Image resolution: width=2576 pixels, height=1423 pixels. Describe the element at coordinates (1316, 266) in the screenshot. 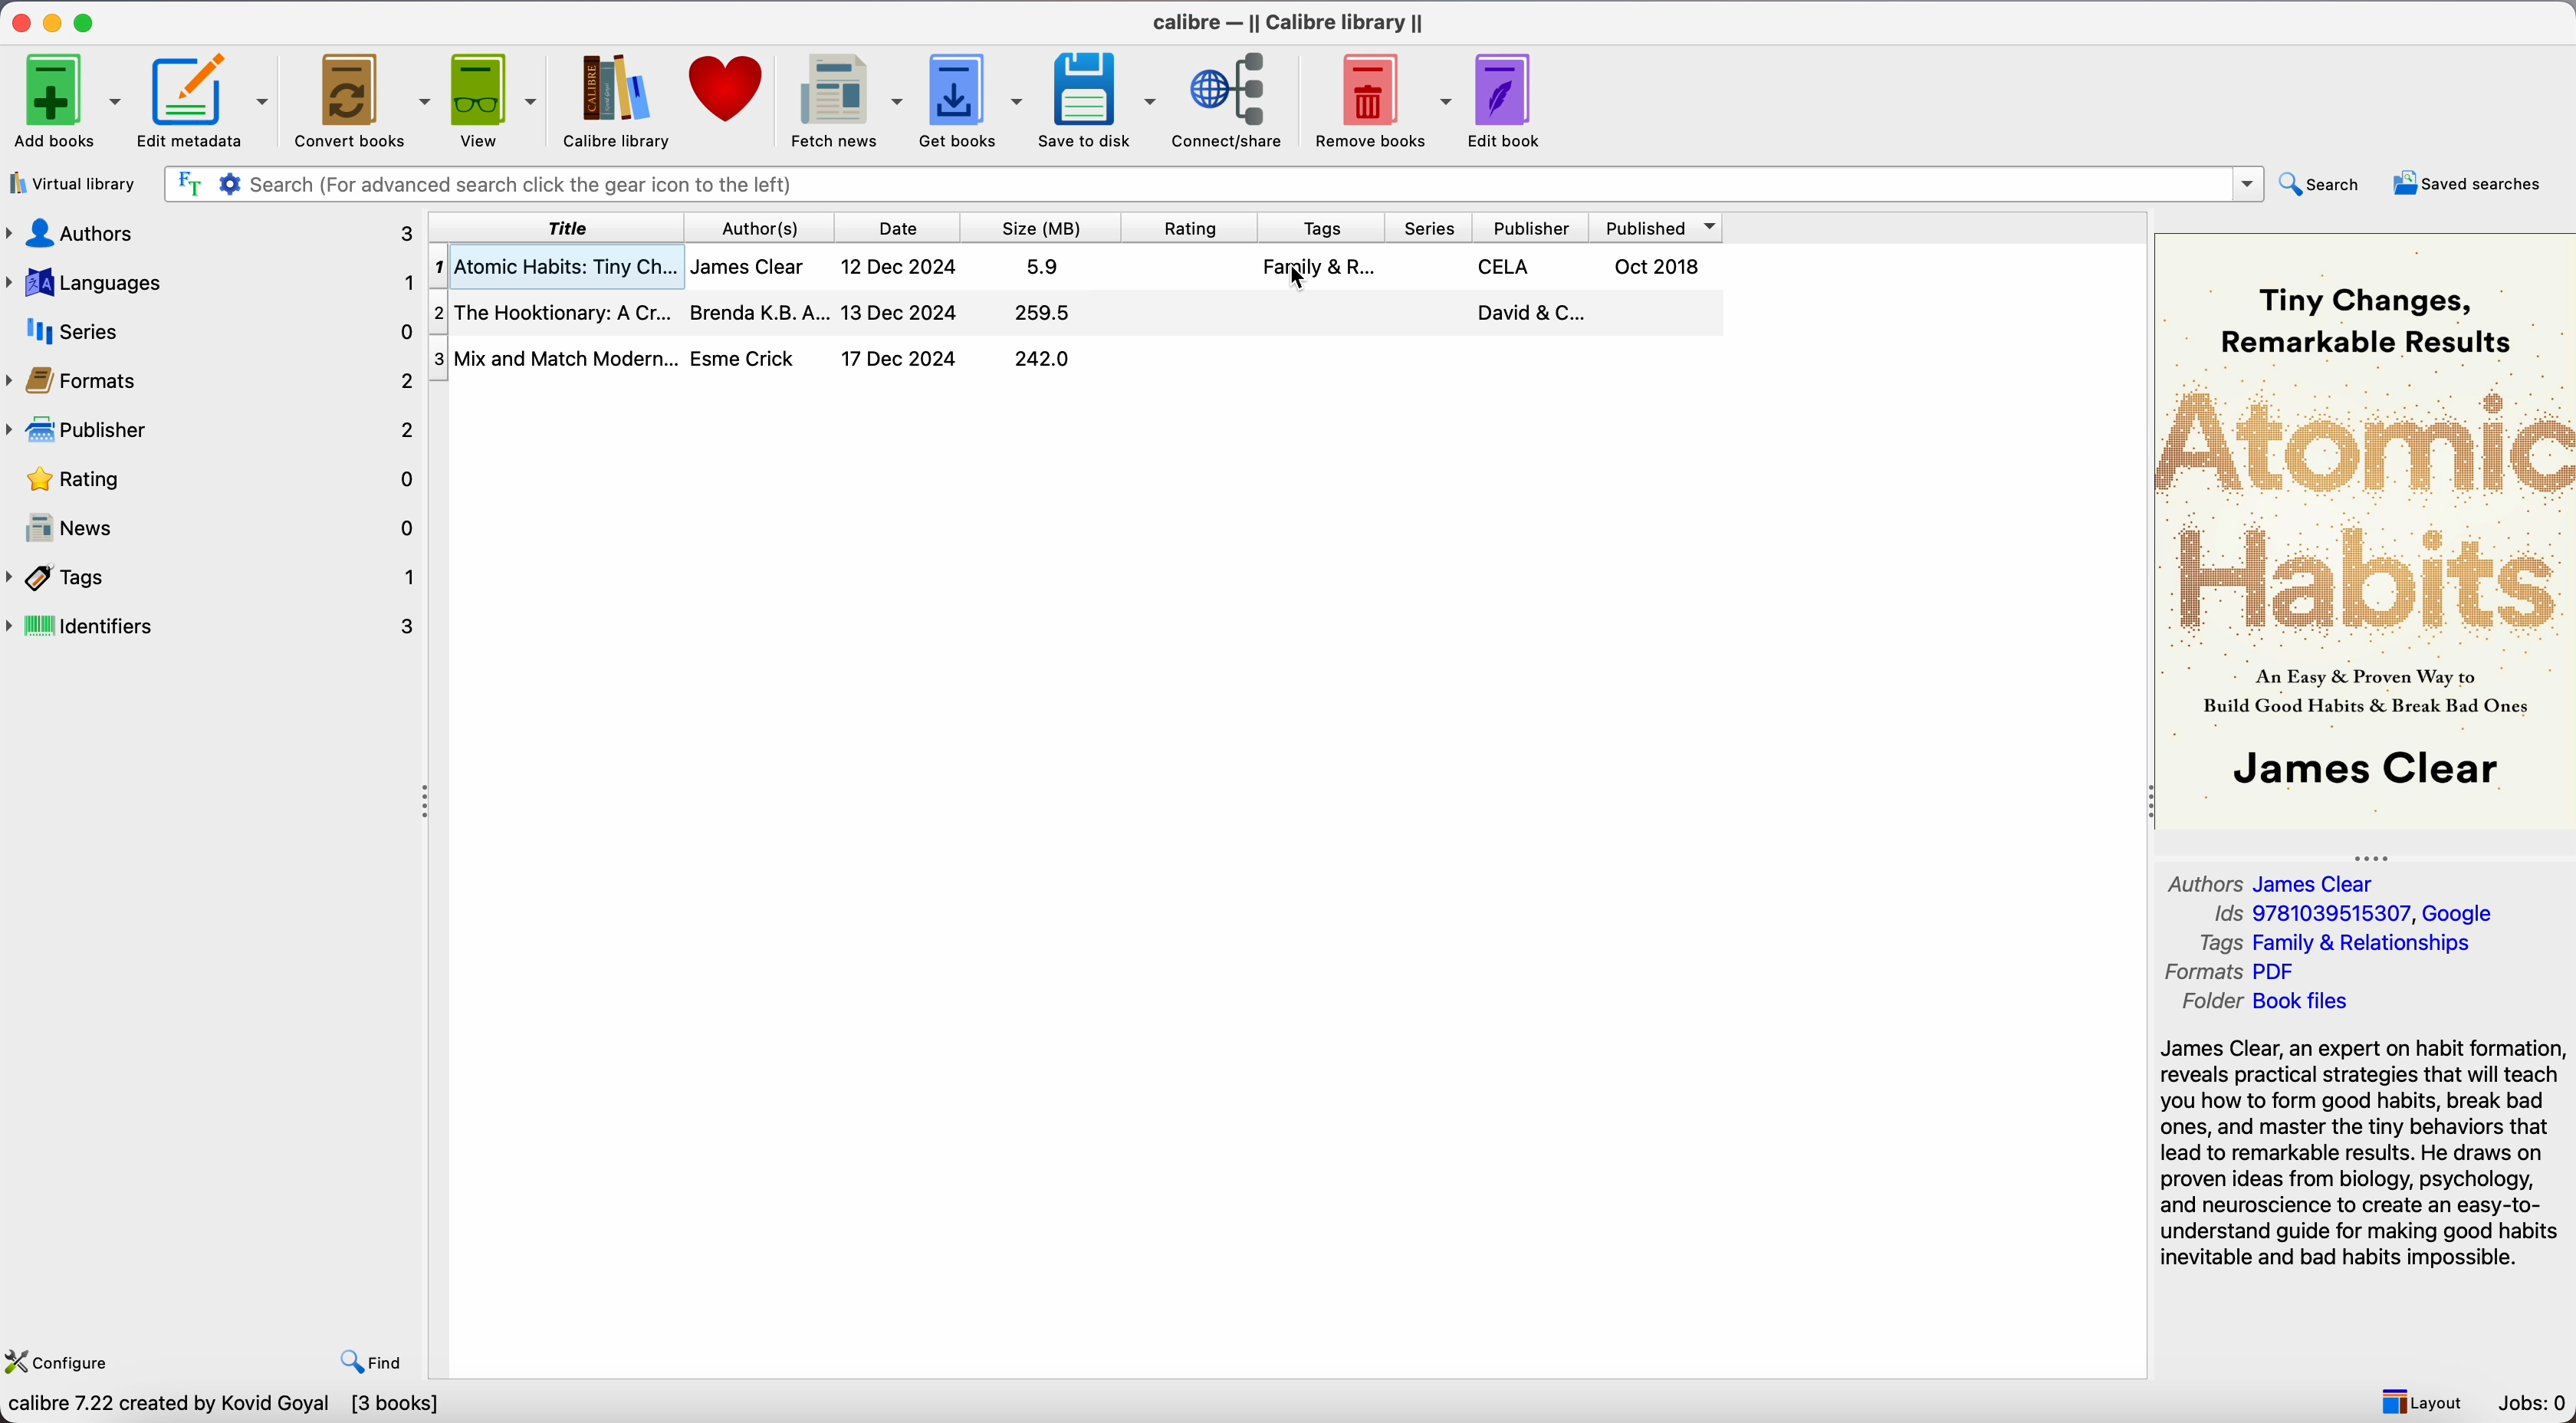

I see `Family & R..` at that location.